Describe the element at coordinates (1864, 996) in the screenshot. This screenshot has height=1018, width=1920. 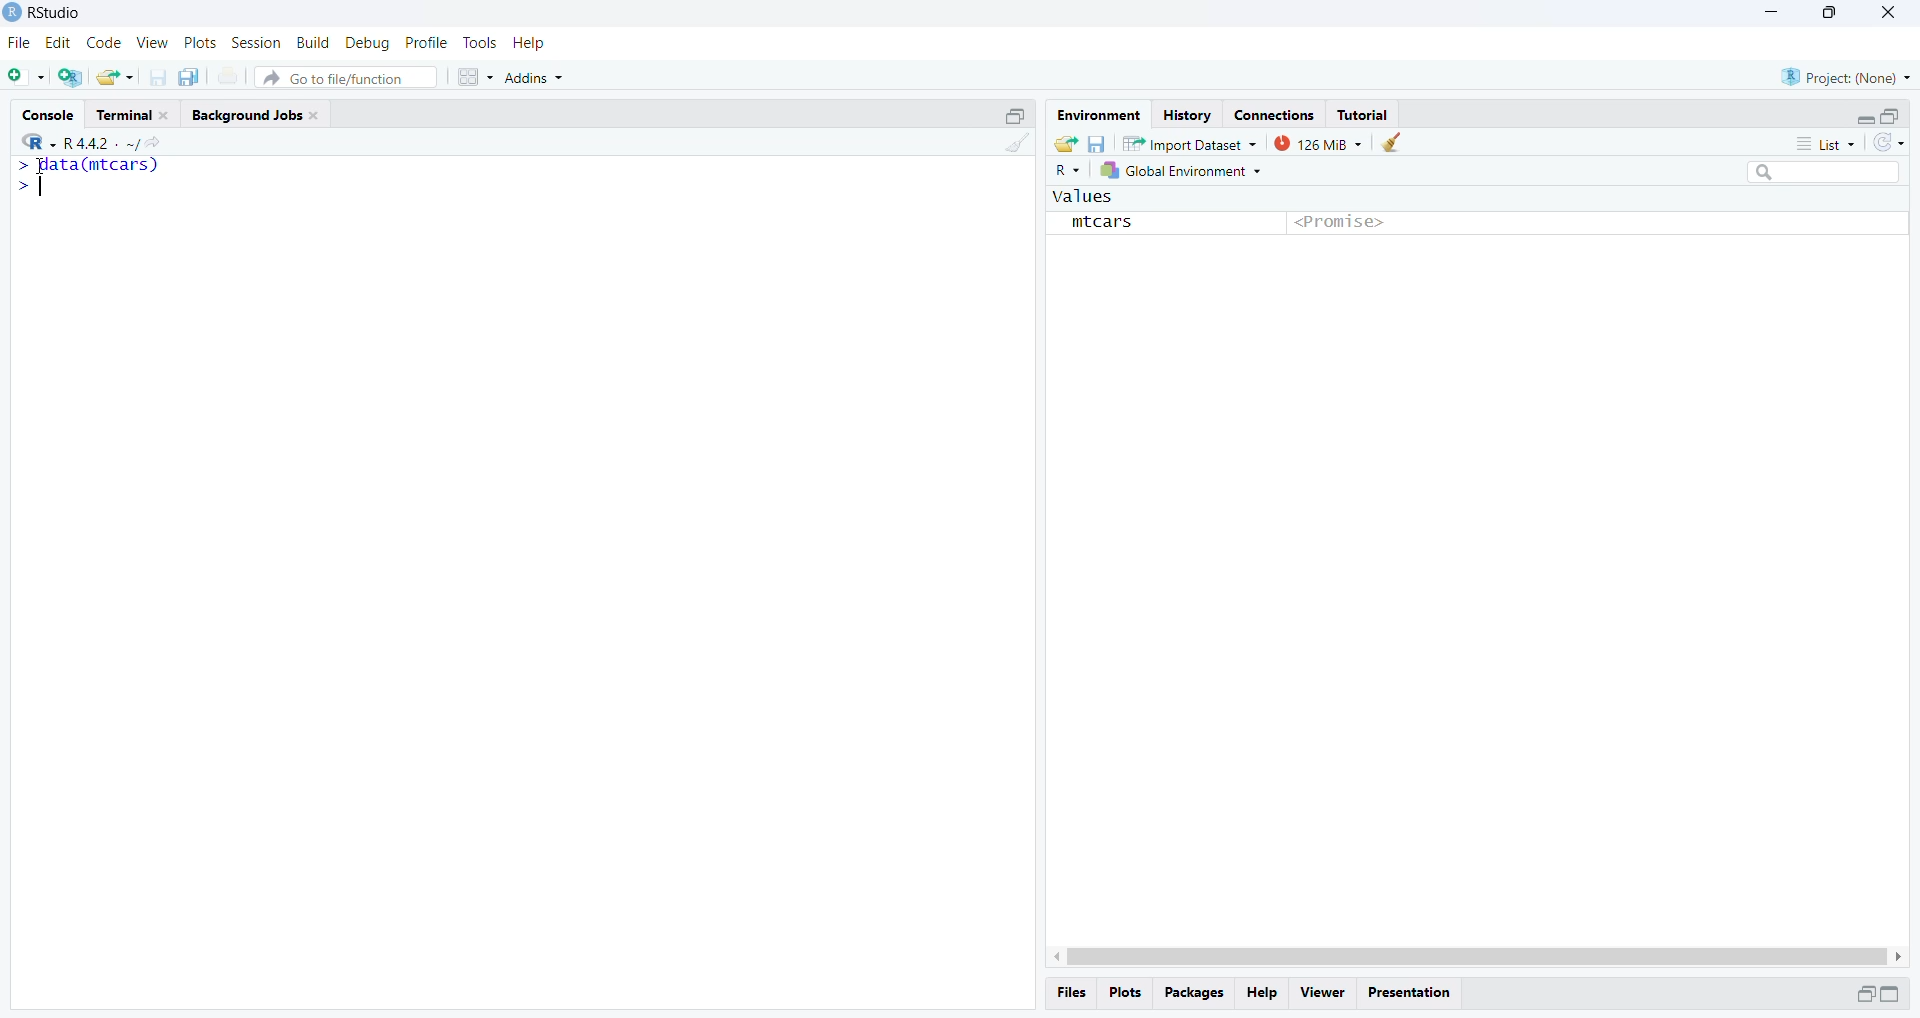
I see `minimize` at that location.